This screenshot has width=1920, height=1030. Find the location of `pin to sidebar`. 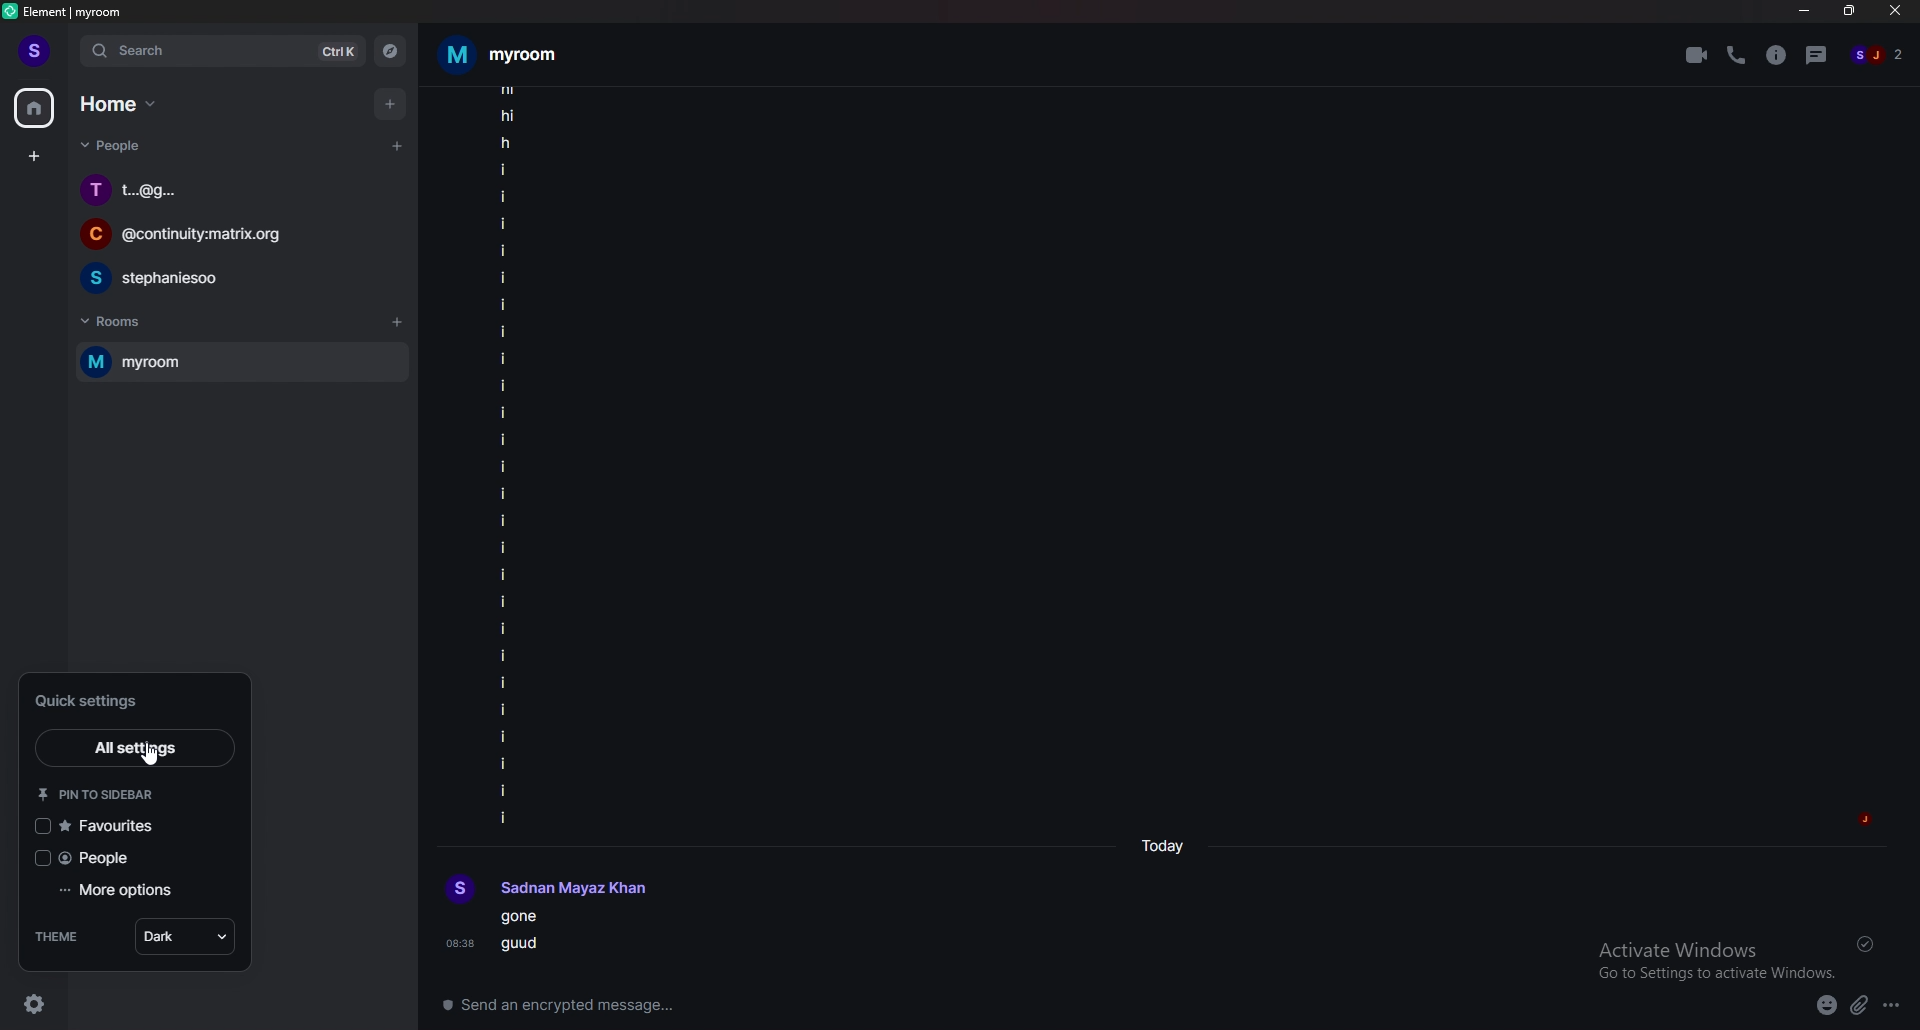

pin to sidebar is located at coordinates (98, 793).